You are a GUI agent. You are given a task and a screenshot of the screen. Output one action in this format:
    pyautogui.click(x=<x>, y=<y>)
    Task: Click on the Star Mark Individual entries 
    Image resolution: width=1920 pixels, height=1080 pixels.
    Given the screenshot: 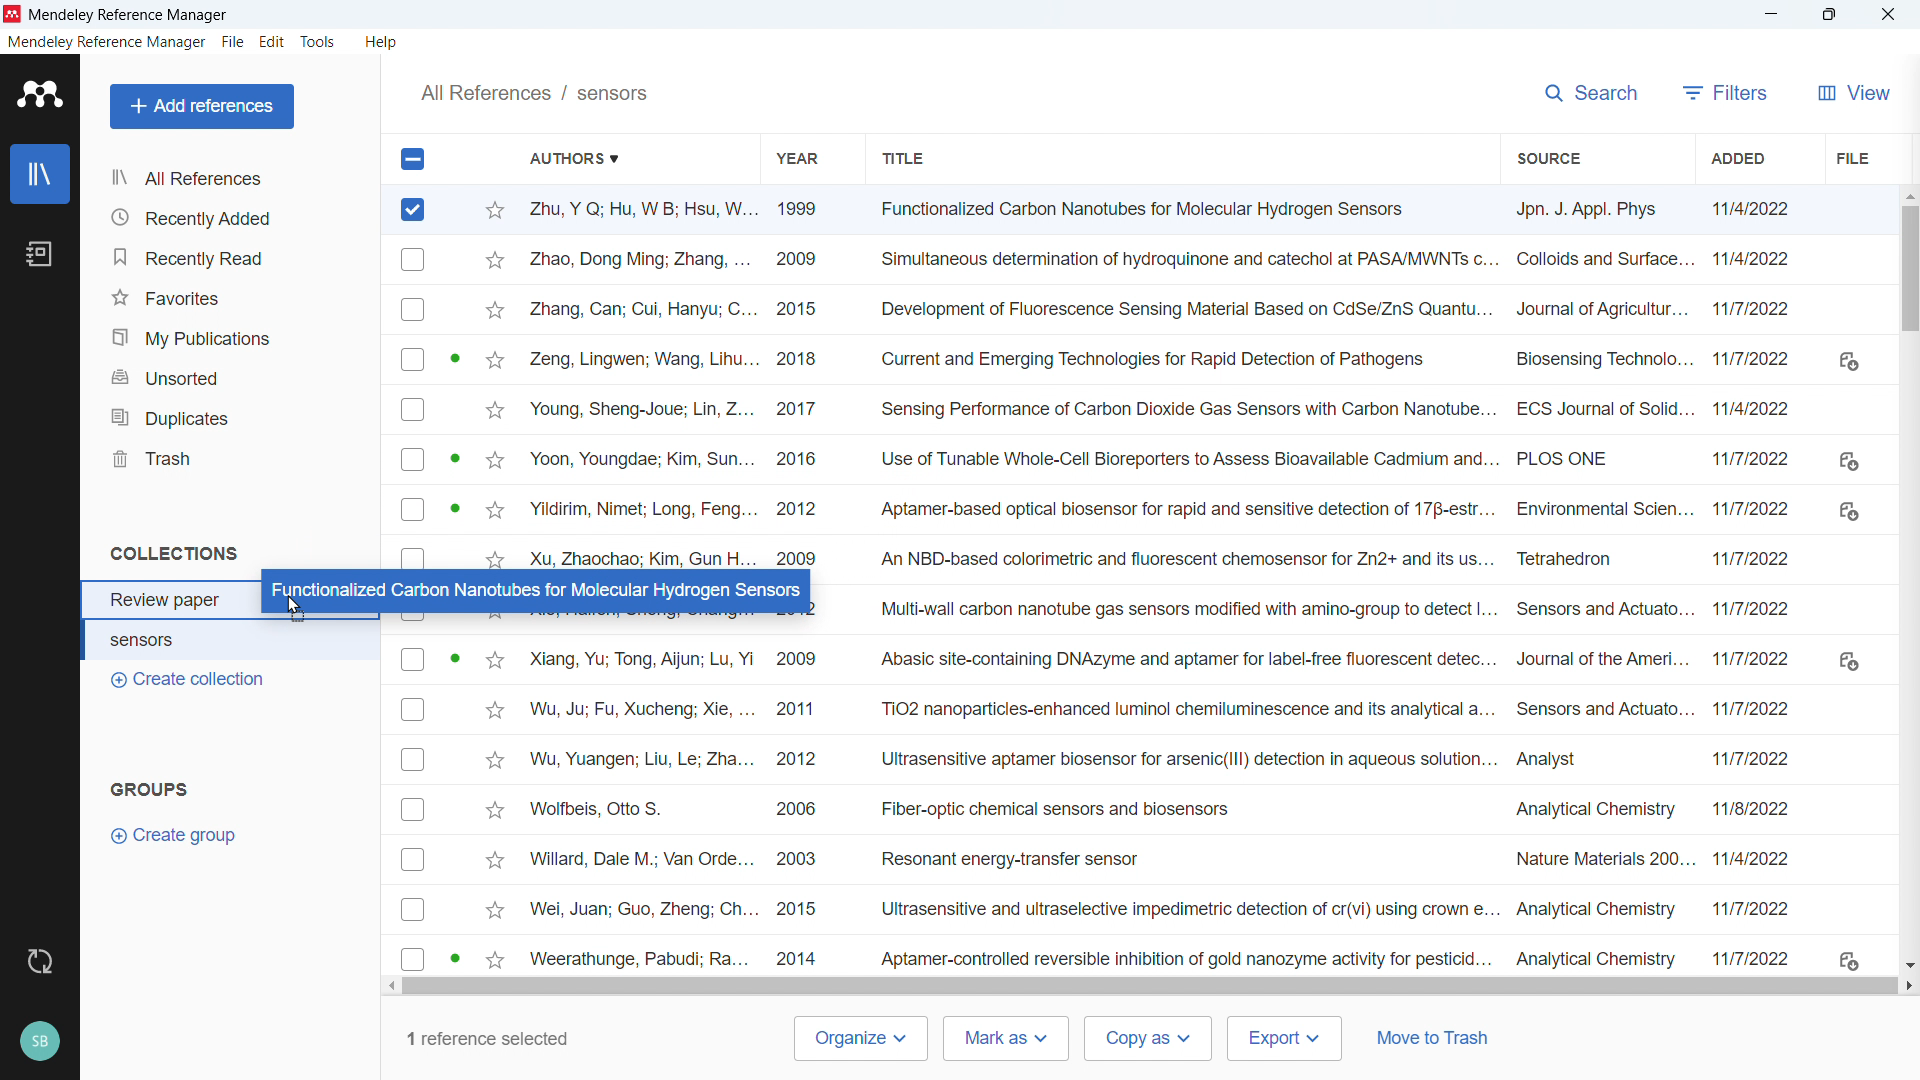 What is the action you would take?
    pyautogui.click(x=492, y=380)
    